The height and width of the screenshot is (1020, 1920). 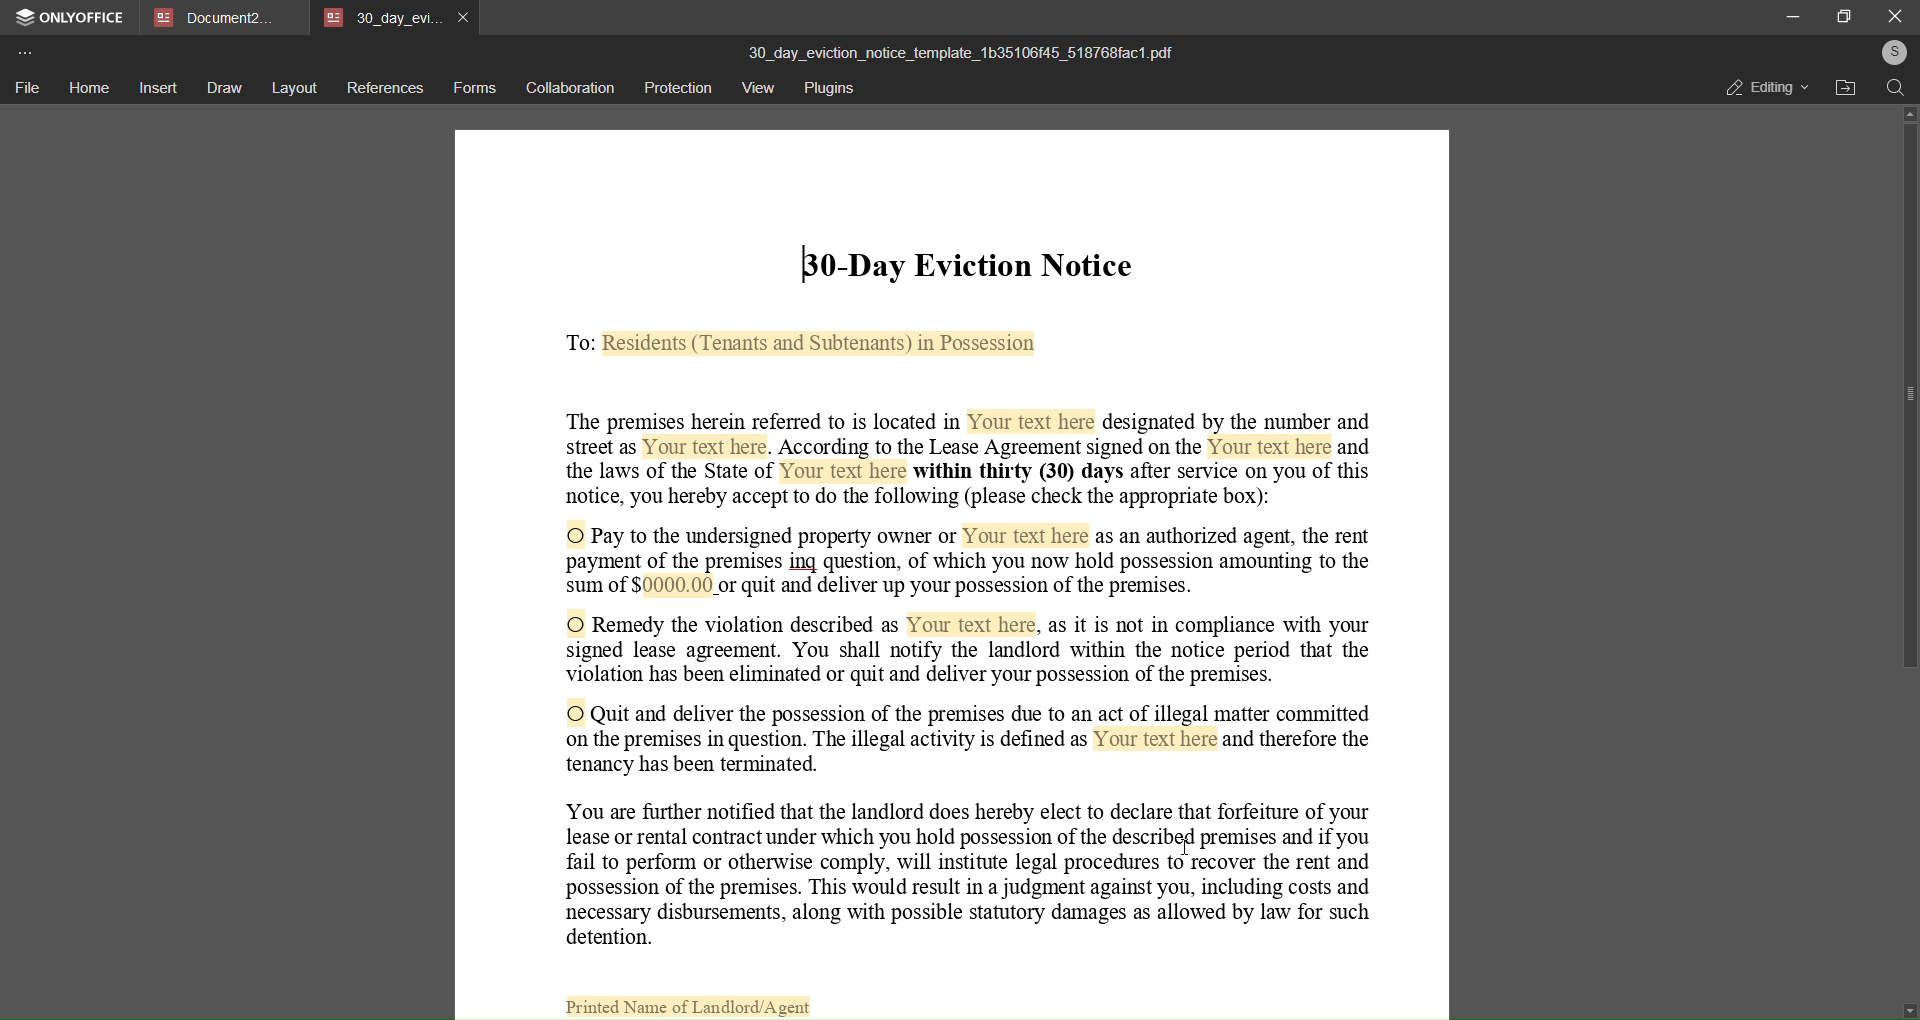 What do you see at coordinates (155, 87) in the screenshot?
I see `insert` at bounding box center [155, 87].